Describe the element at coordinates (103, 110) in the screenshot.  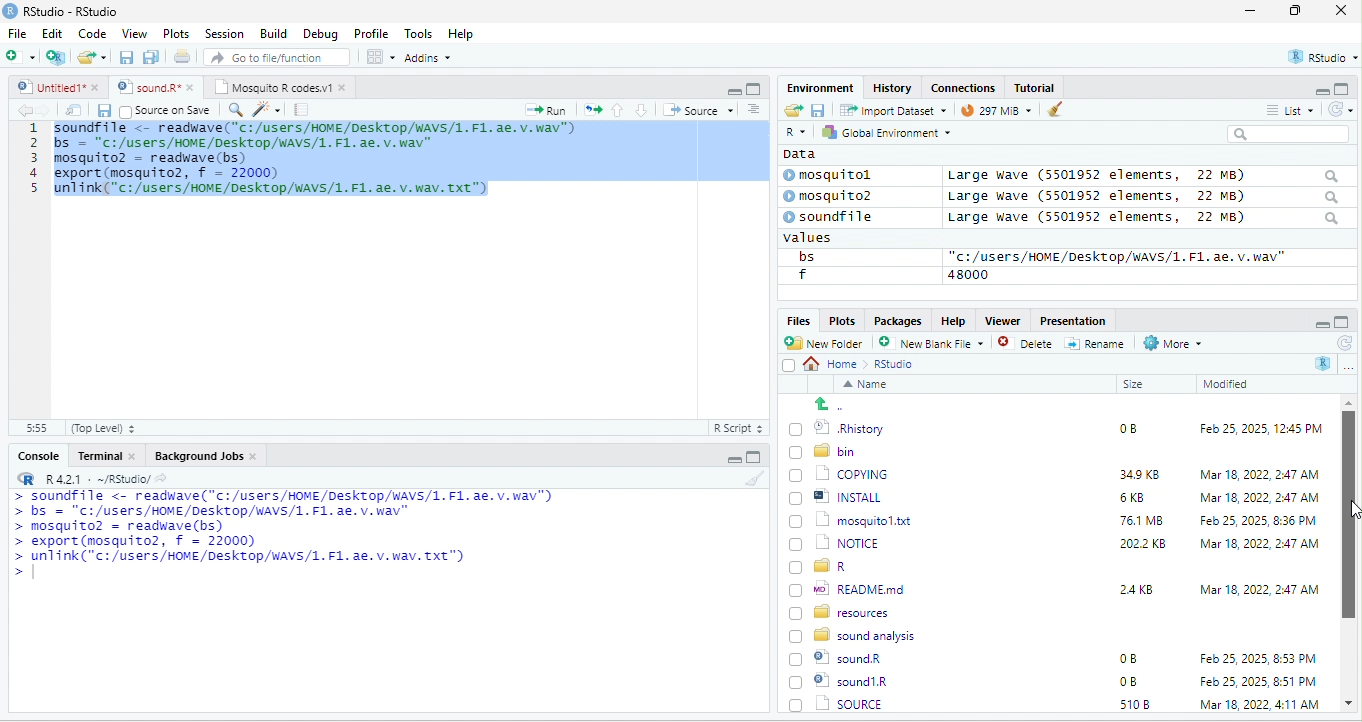
I see `save` at that location.